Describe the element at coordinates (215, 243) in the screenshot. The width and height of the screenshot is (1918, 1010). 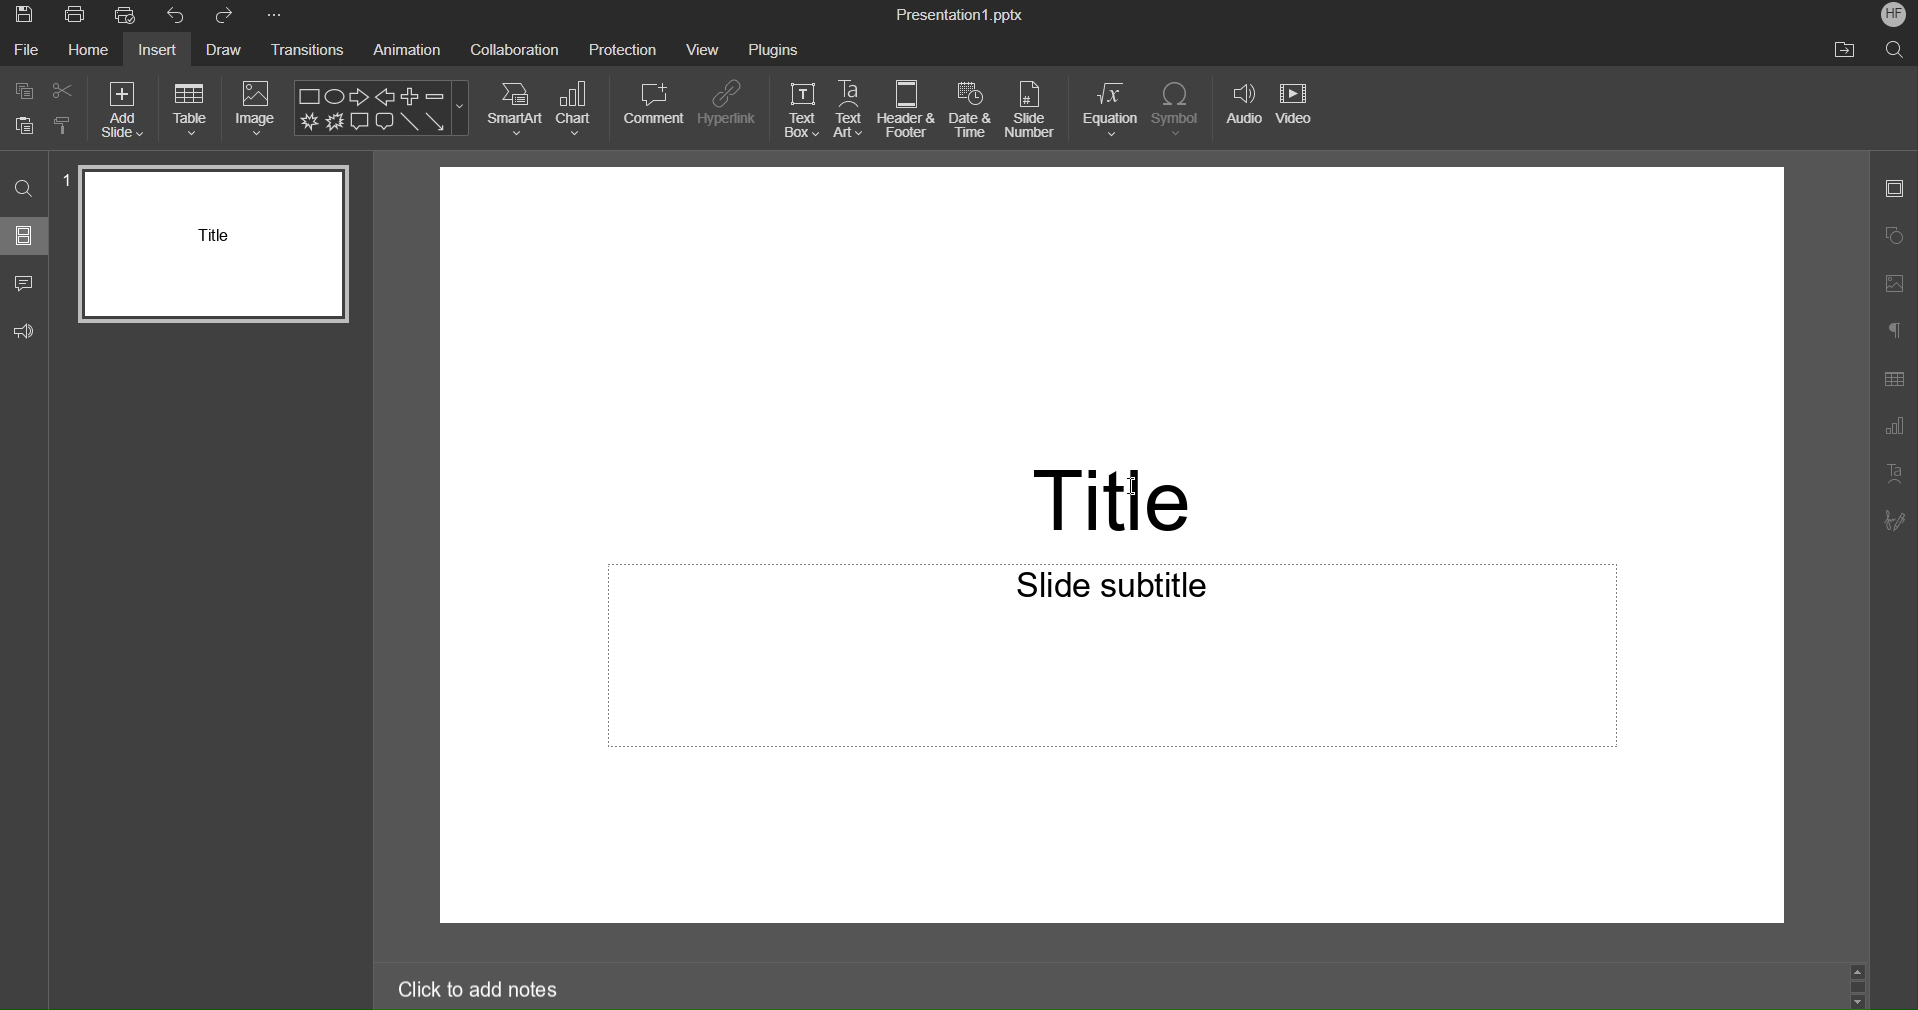
I see `Slide 1` at that location.